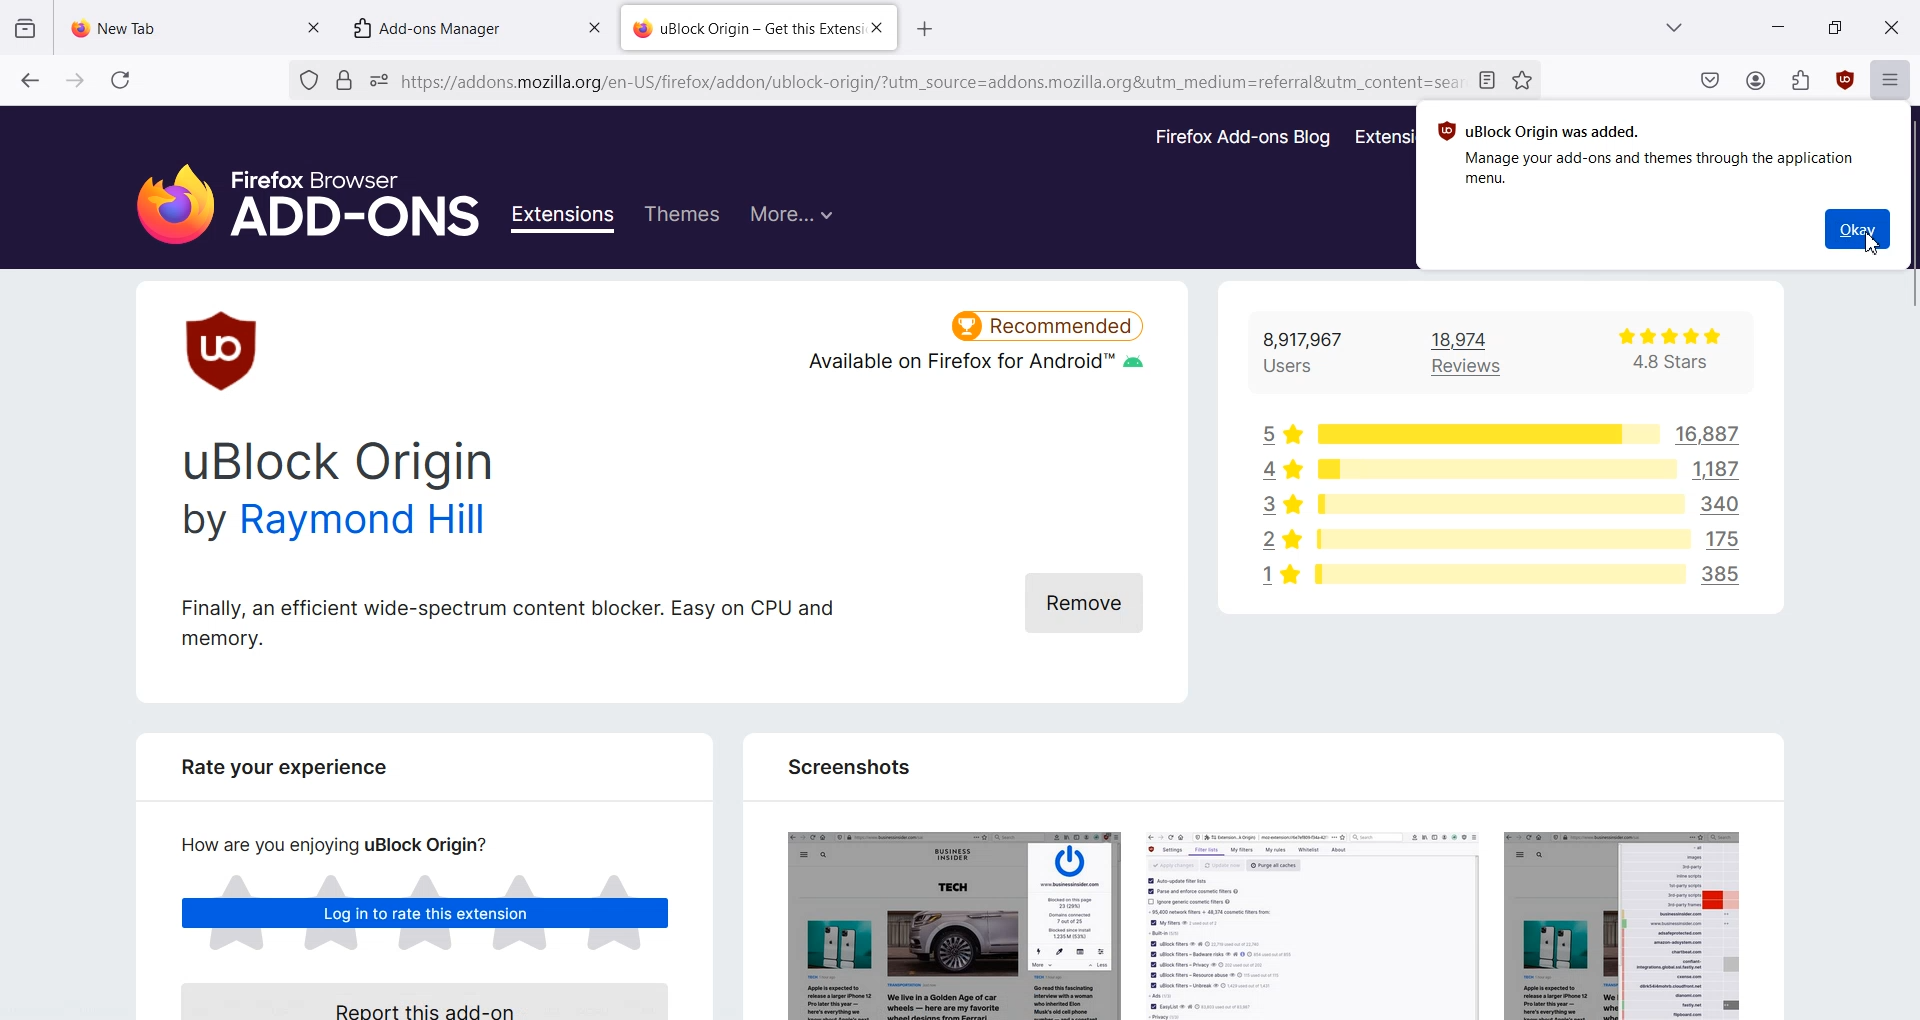 The width and height of the screenshot is (1920, 1020). What do you see at coordinates (1873, 244) in the screenshot?
I see `Cursor` at bounding box center [1873, 244].